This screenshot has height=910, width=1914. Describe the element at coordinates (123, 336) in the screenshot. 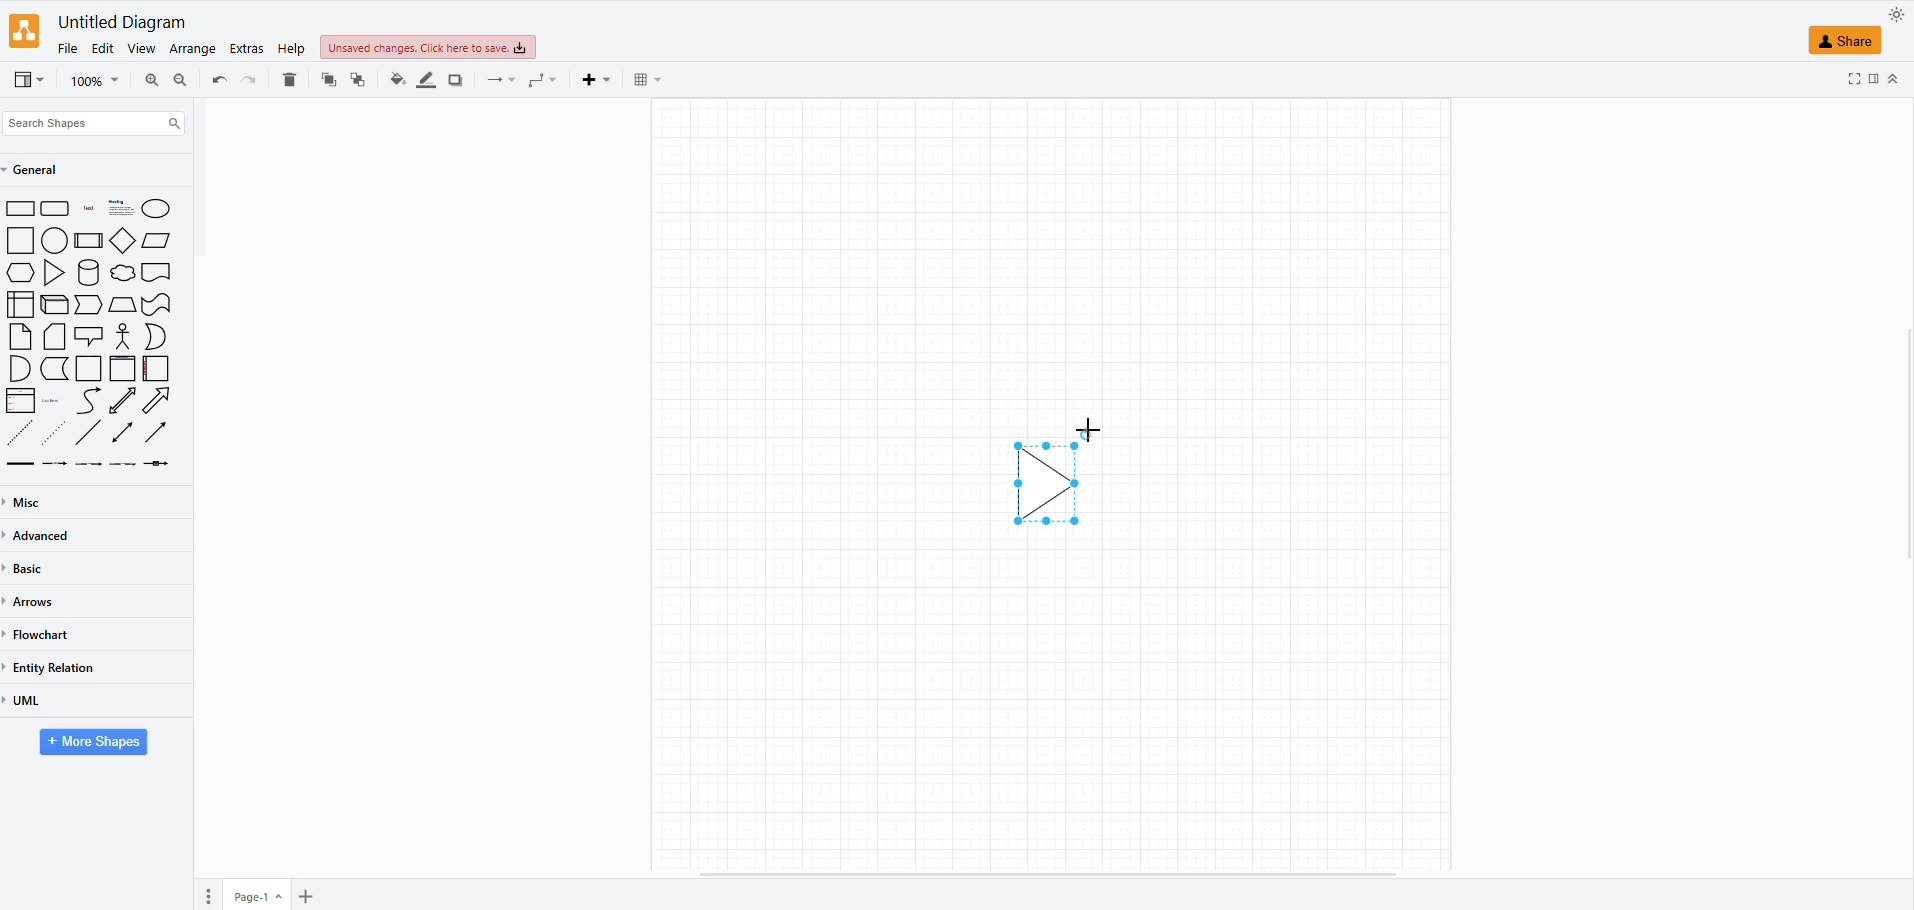

I see `Person` at that location.